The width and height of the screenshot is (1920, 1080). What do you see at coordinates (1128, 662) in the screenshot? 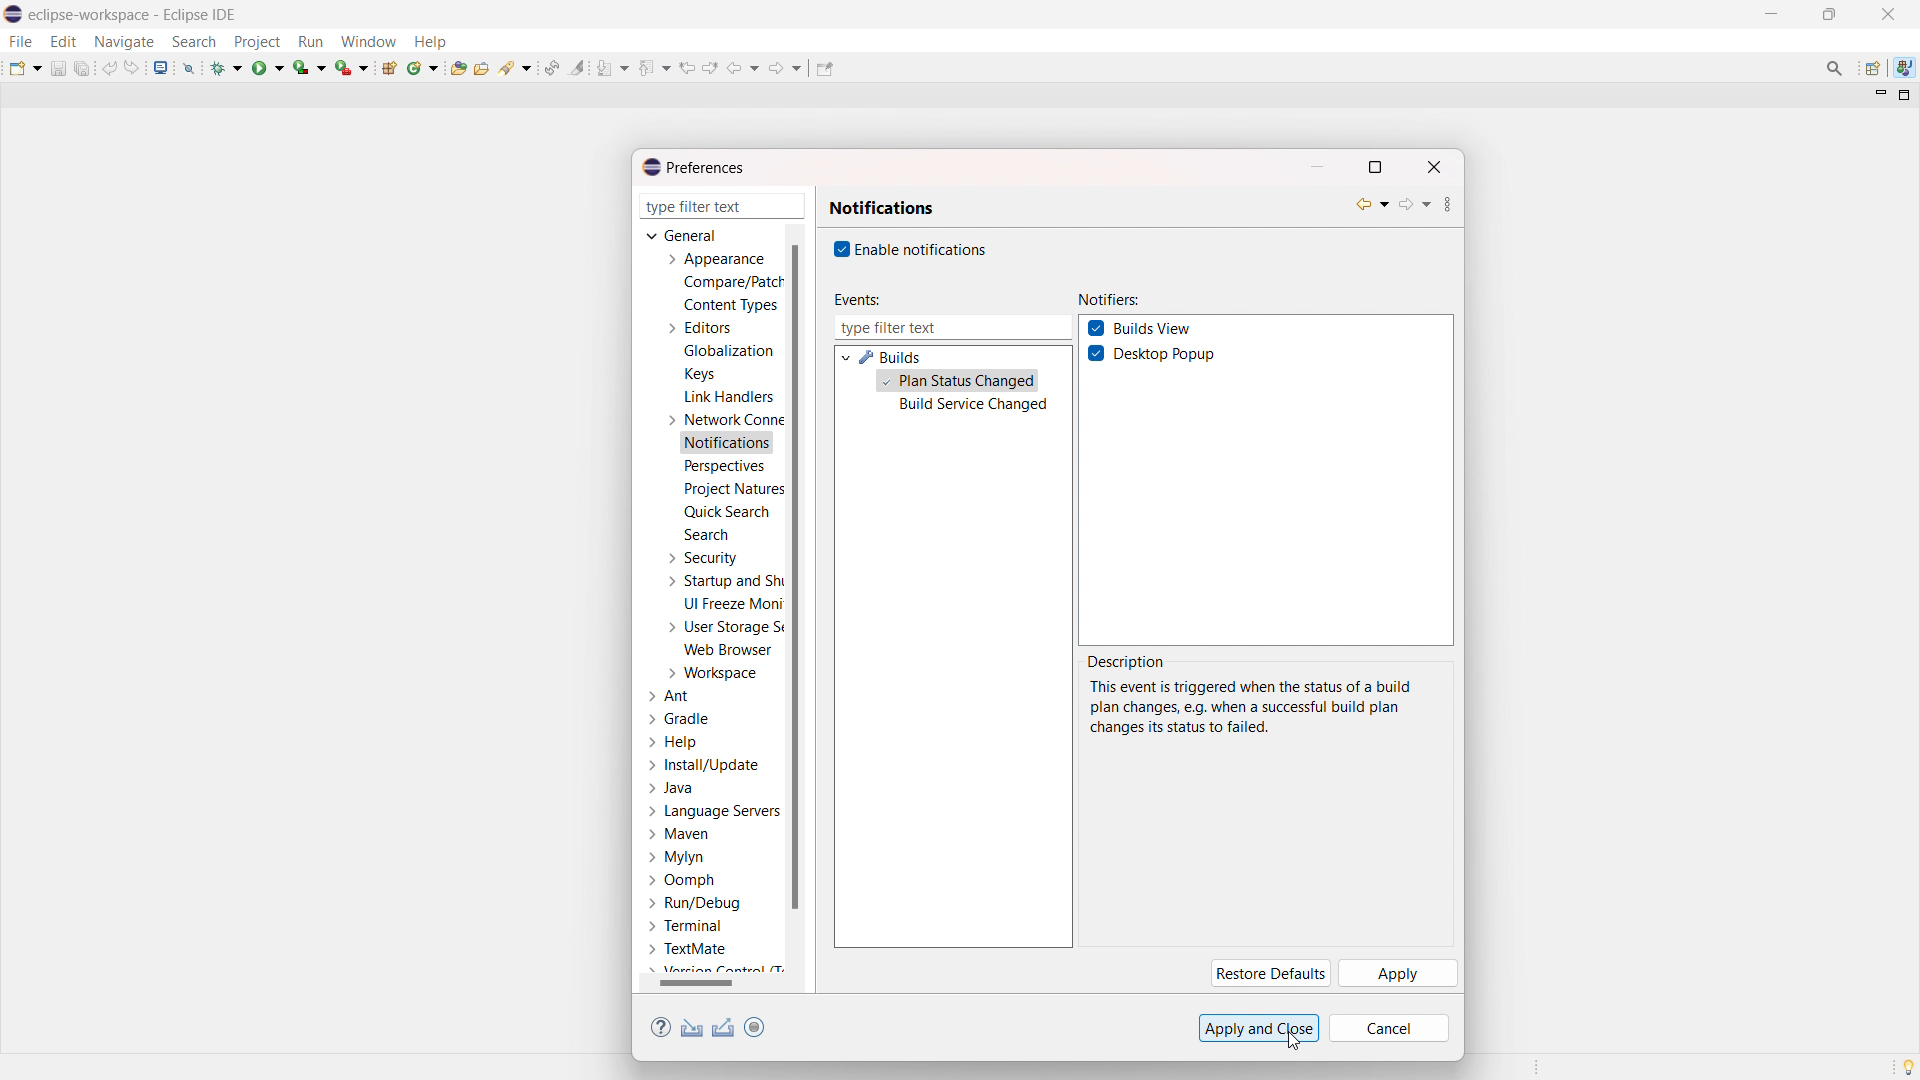
I see `description` at bounding box center [1128, 662].